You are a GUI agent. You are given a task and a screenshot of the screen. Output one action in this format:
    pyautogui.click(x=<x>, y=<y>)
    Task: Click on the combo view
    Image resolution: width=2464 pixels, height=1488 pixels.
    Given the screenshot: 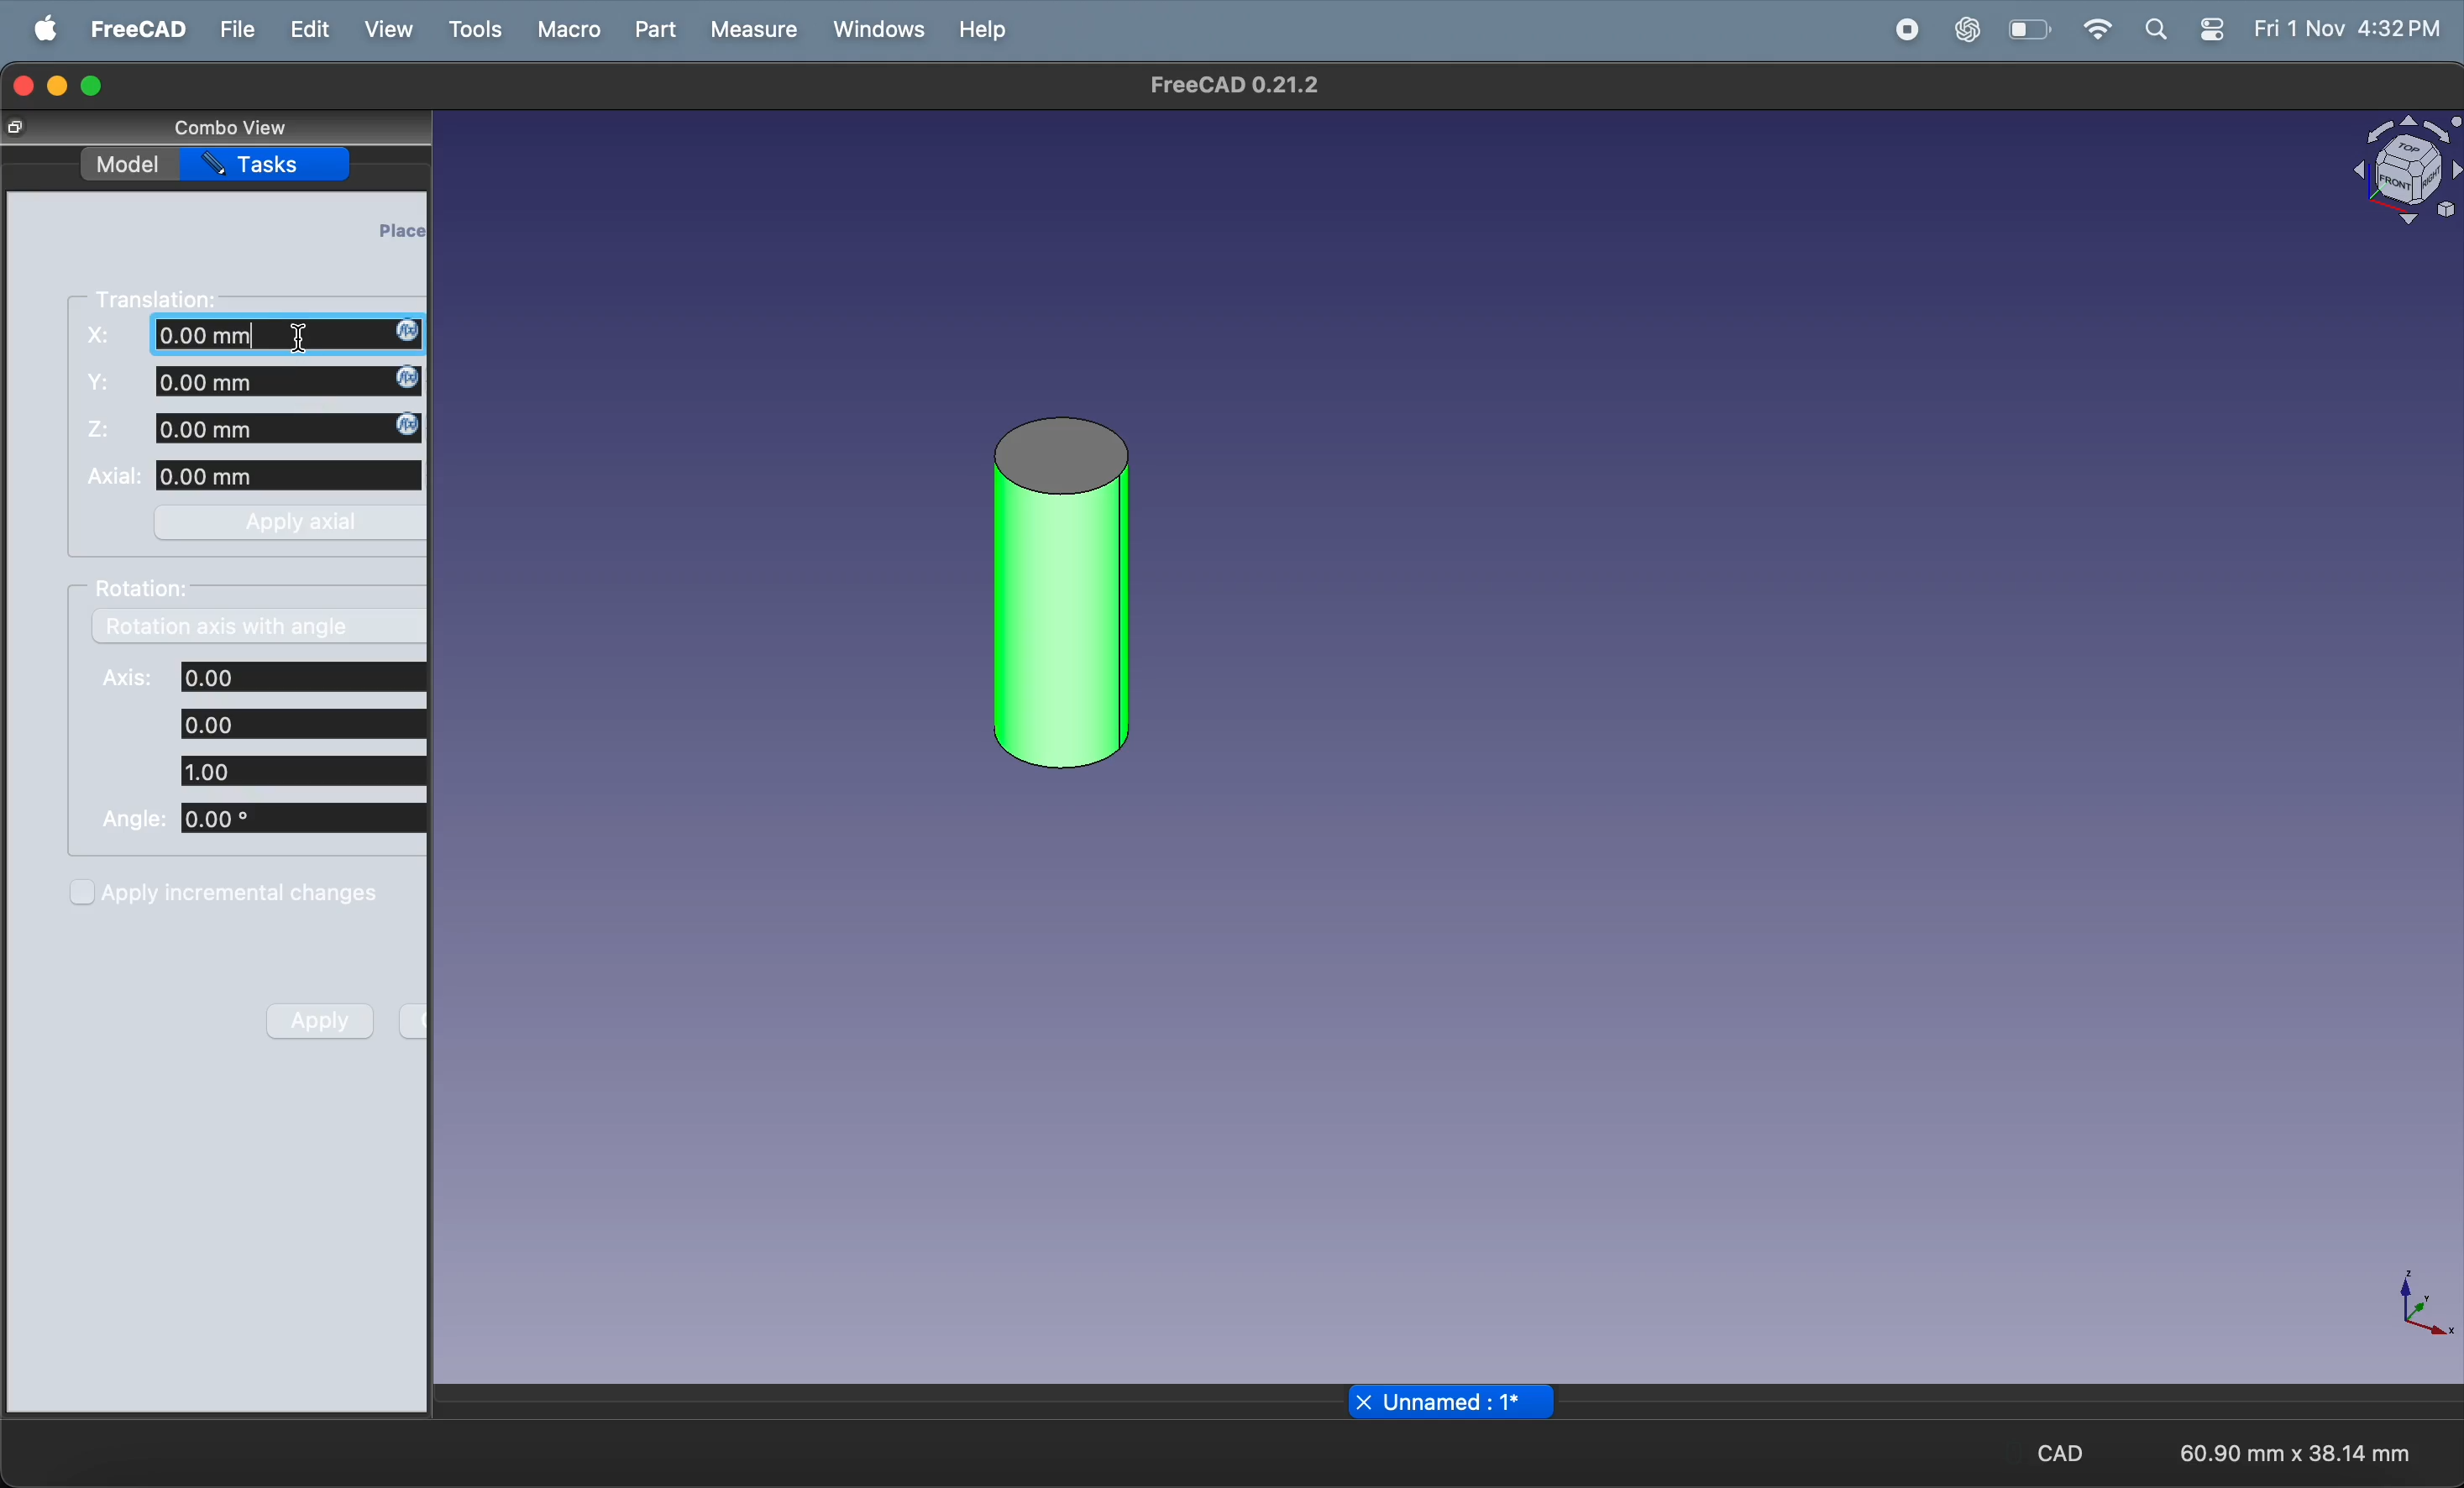 What is the action you would take?
    pyautogui.click(x=232, y=130)
    